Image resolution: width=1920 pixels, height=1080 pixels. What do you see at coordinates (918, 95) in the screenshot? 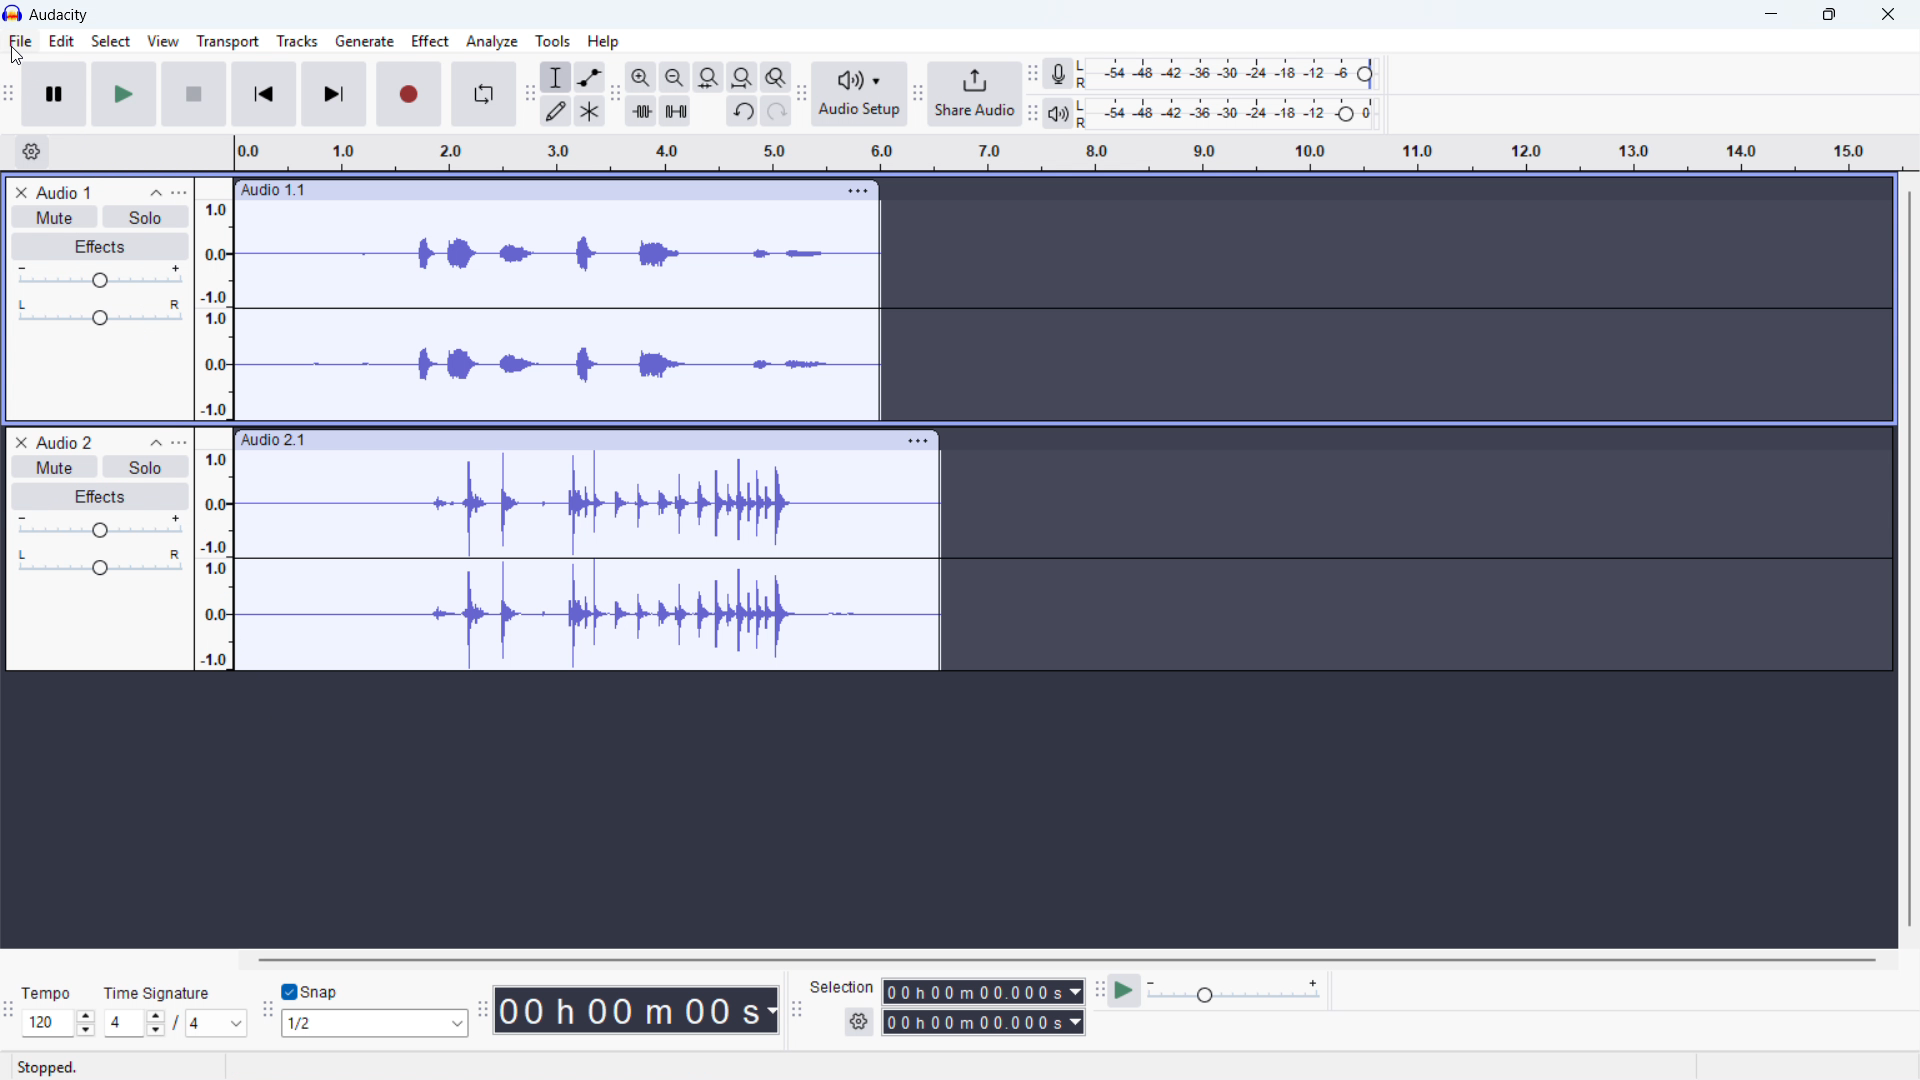
I see `Share audio toolbar` at bounding box center [918, 95].